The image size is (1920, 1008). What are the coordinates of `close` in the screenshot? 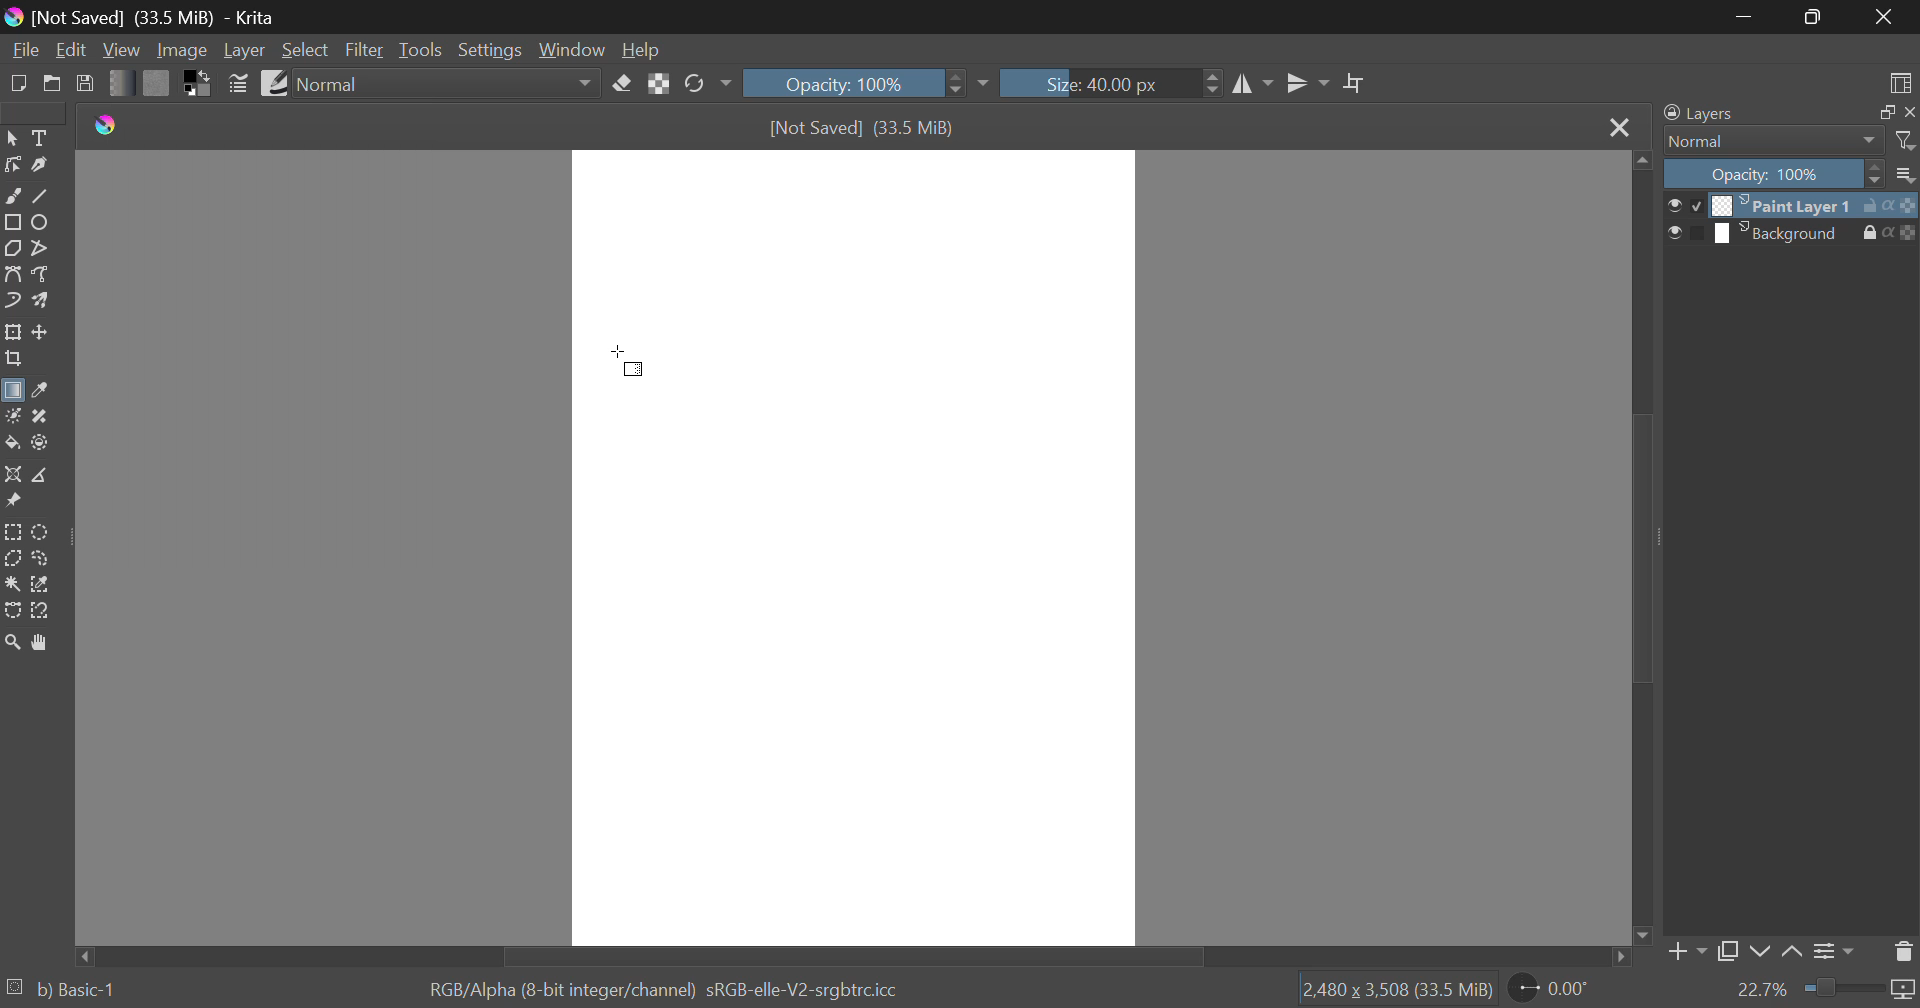 It's located at (1908, 112).